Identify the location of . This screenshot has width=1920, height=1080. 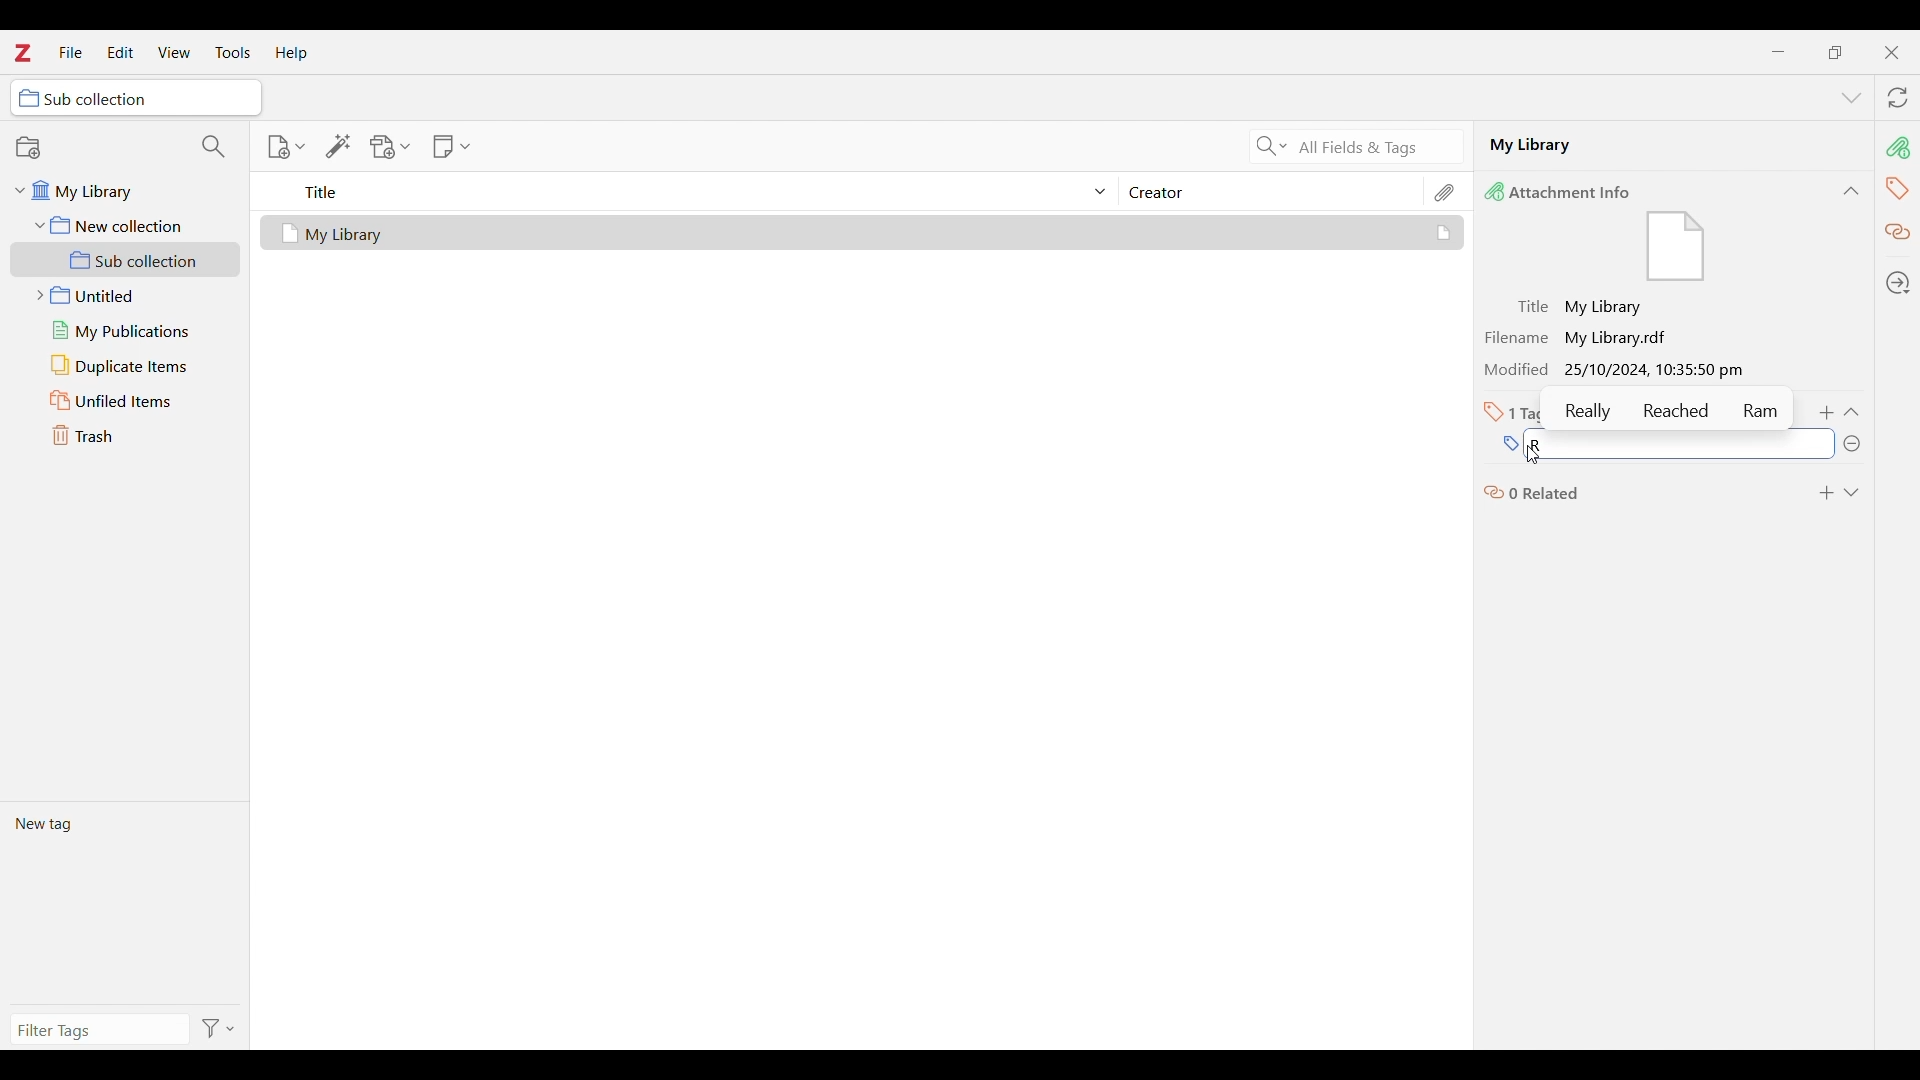
(1676, 248).